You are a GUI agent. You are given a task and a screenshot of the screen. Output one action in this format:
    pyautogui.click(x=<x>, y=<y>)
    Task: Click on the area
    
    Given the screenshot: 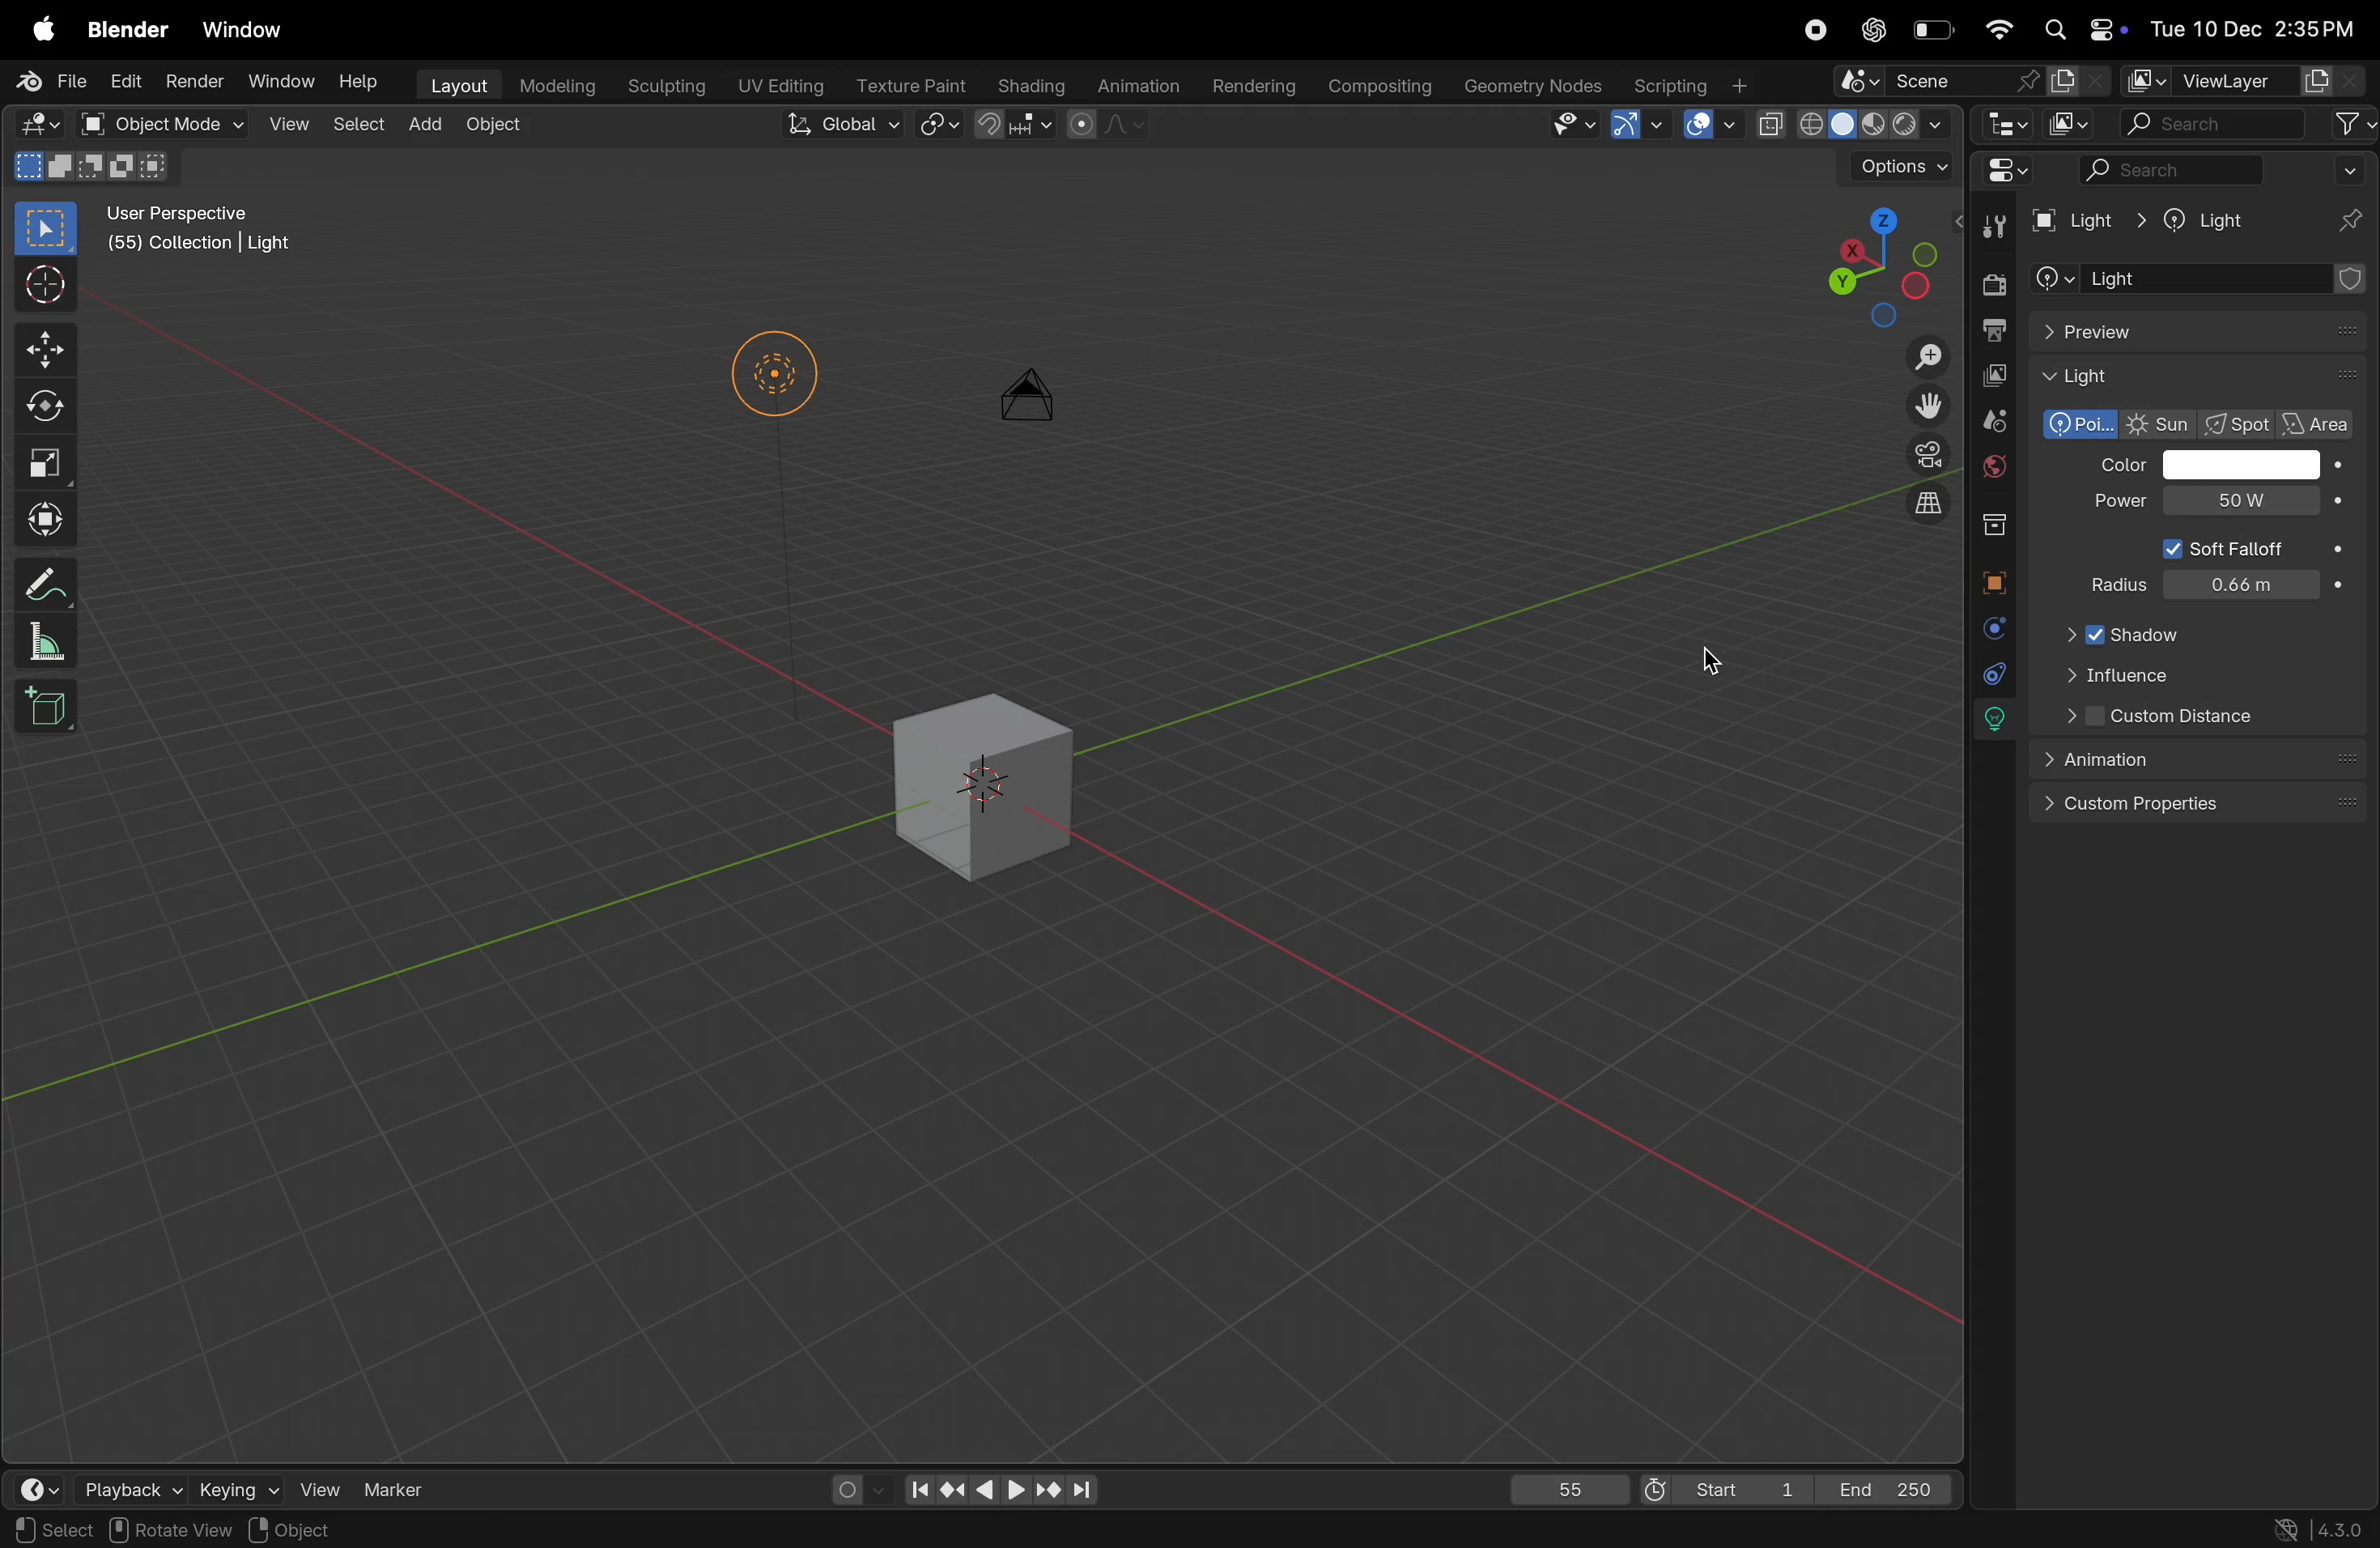 What is the action you would take?
    pyautogui.click(x=2322, y=421)
    